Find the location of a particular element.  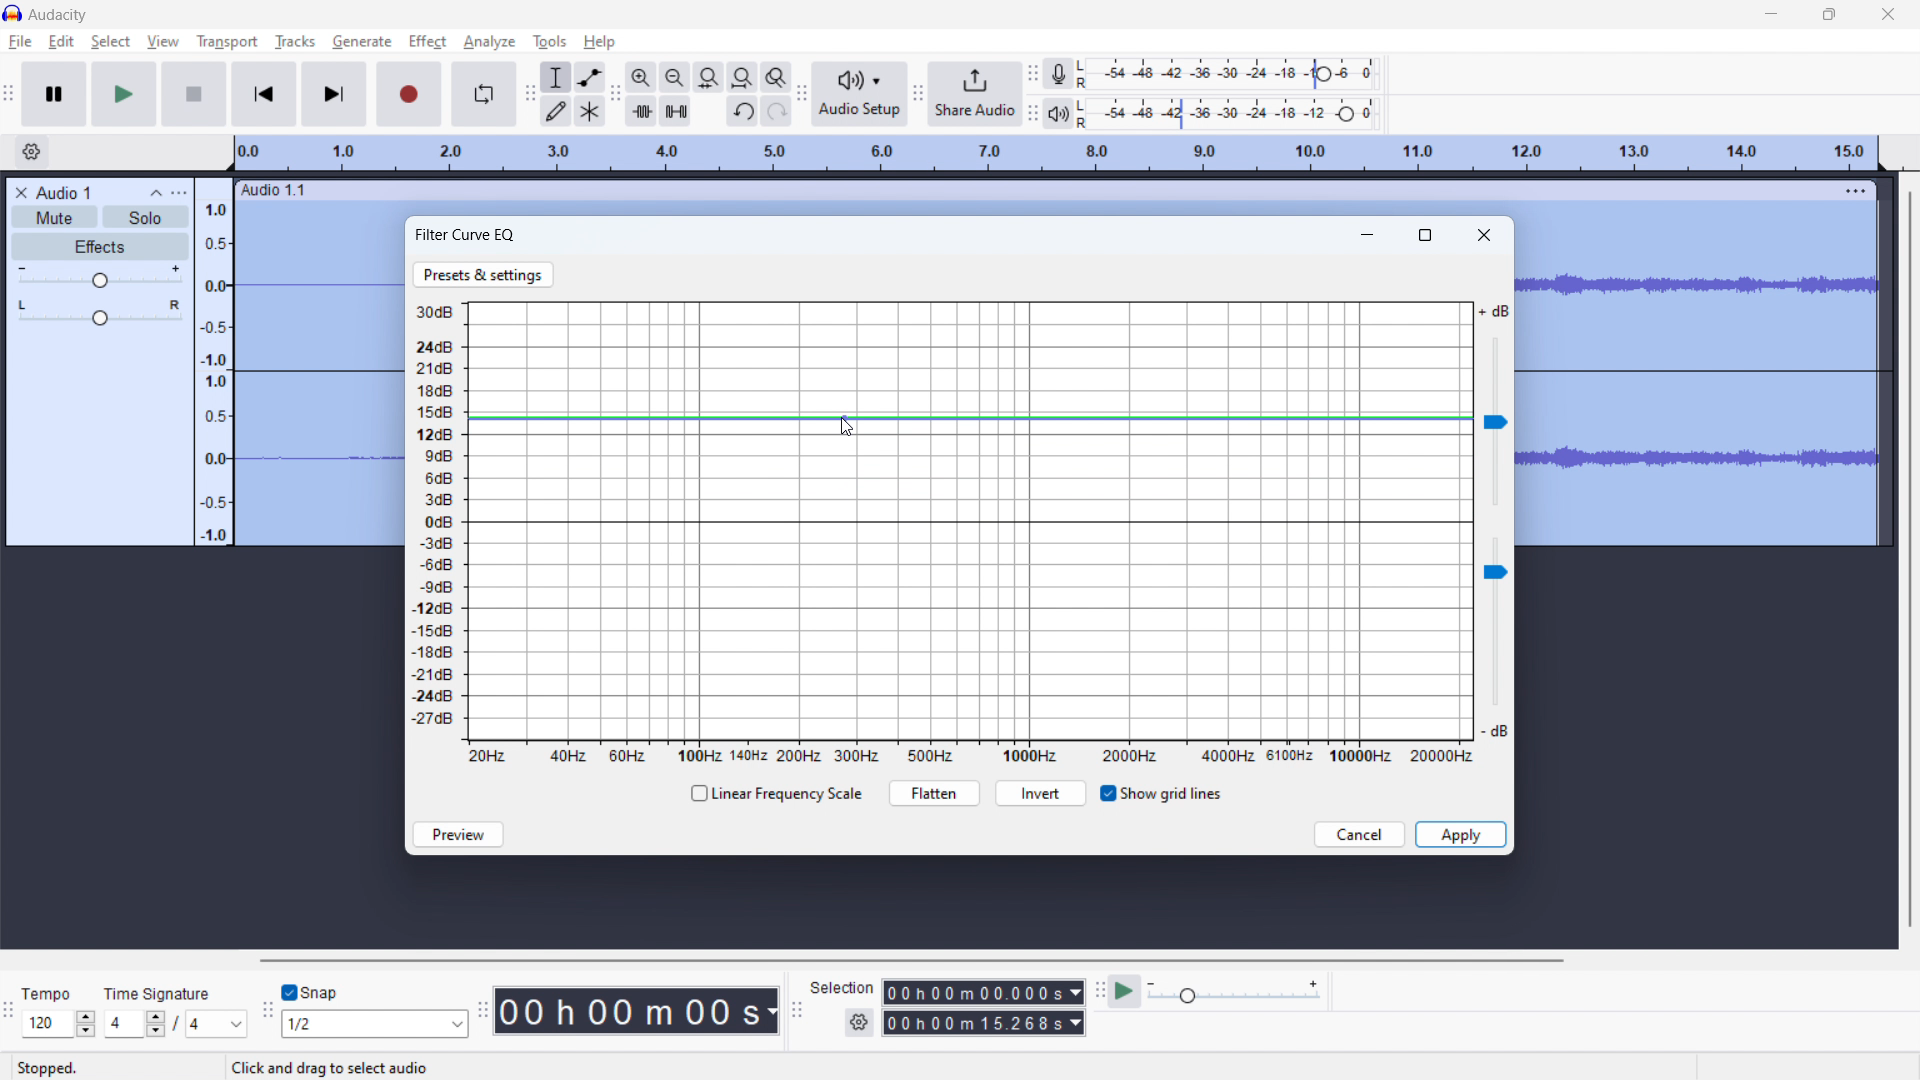

envelop tool is located at coordinates (590, 77).